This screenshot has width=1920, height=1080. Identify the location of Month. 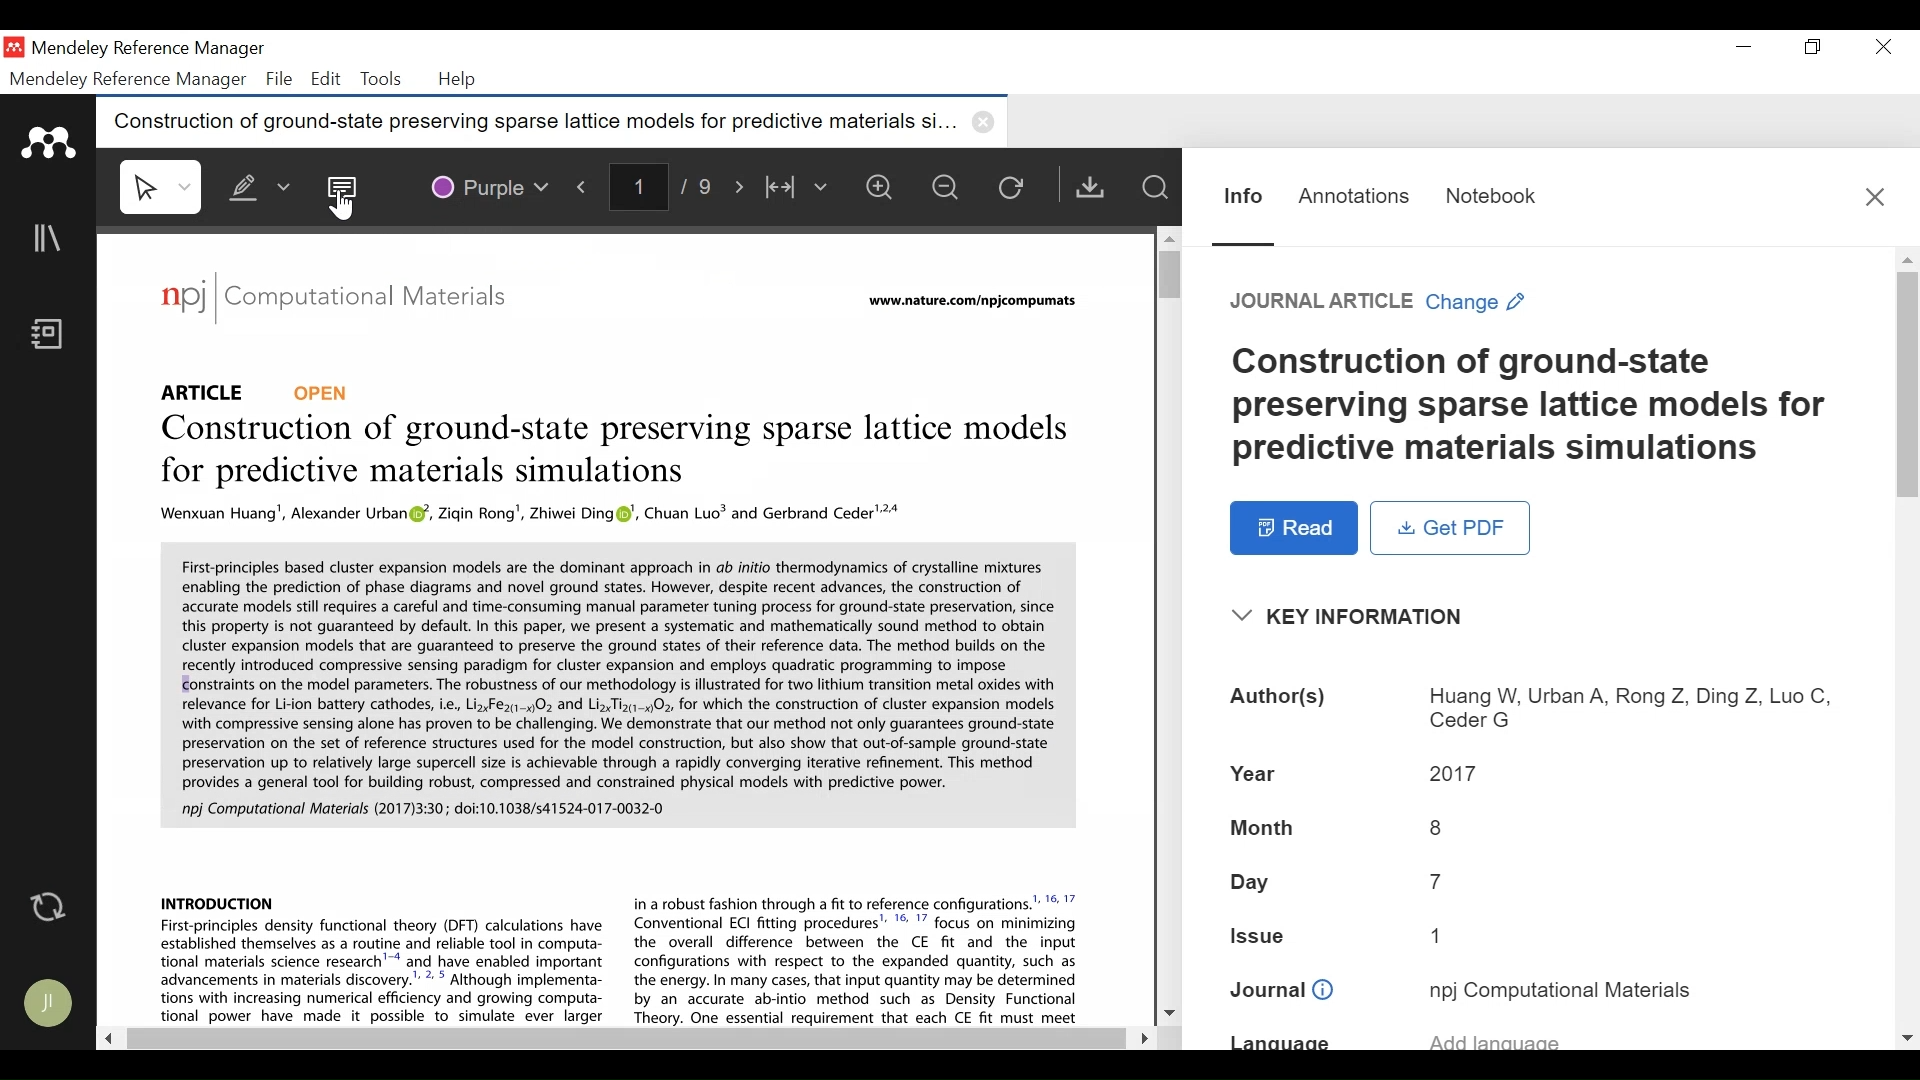
(1533, 827).